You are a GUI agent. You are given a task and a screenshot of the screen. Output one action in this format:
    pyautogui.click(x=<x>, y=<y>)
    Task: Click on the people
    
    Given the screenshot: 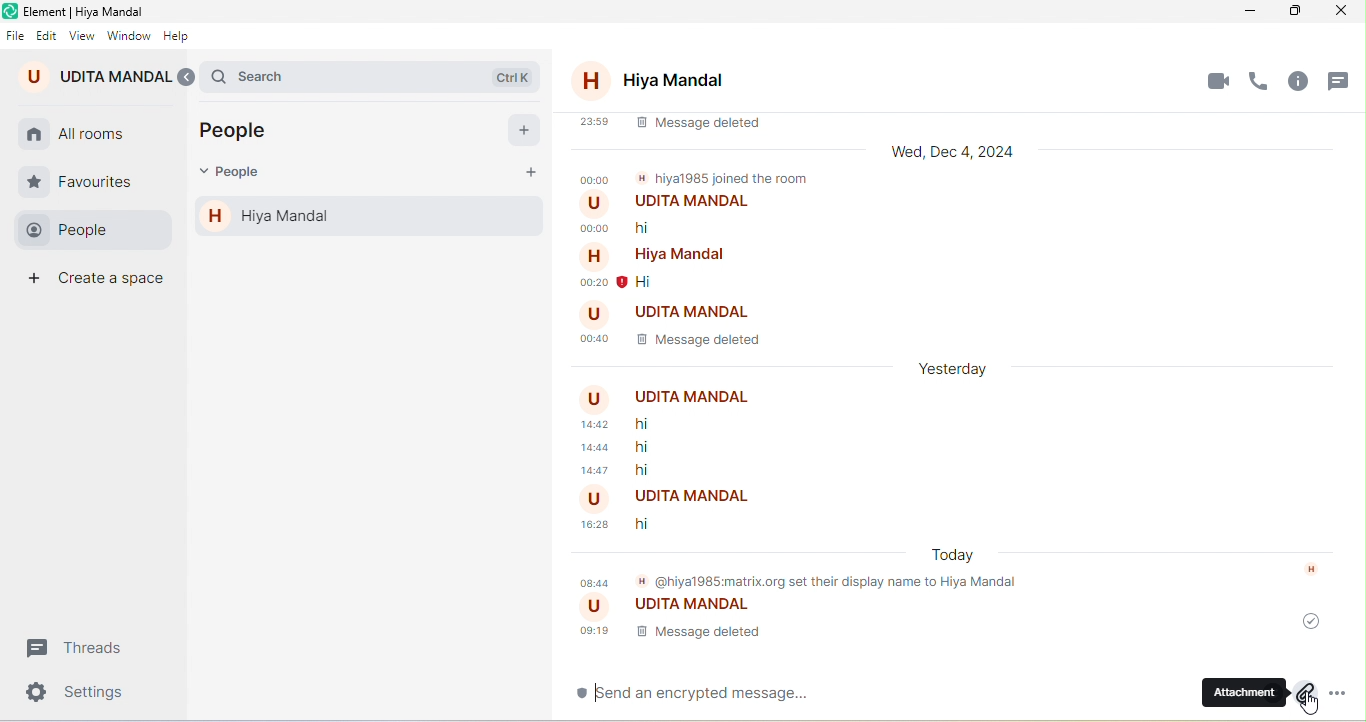 What is the action you would take?
    pyautogui.click(x=243, y=133)
    